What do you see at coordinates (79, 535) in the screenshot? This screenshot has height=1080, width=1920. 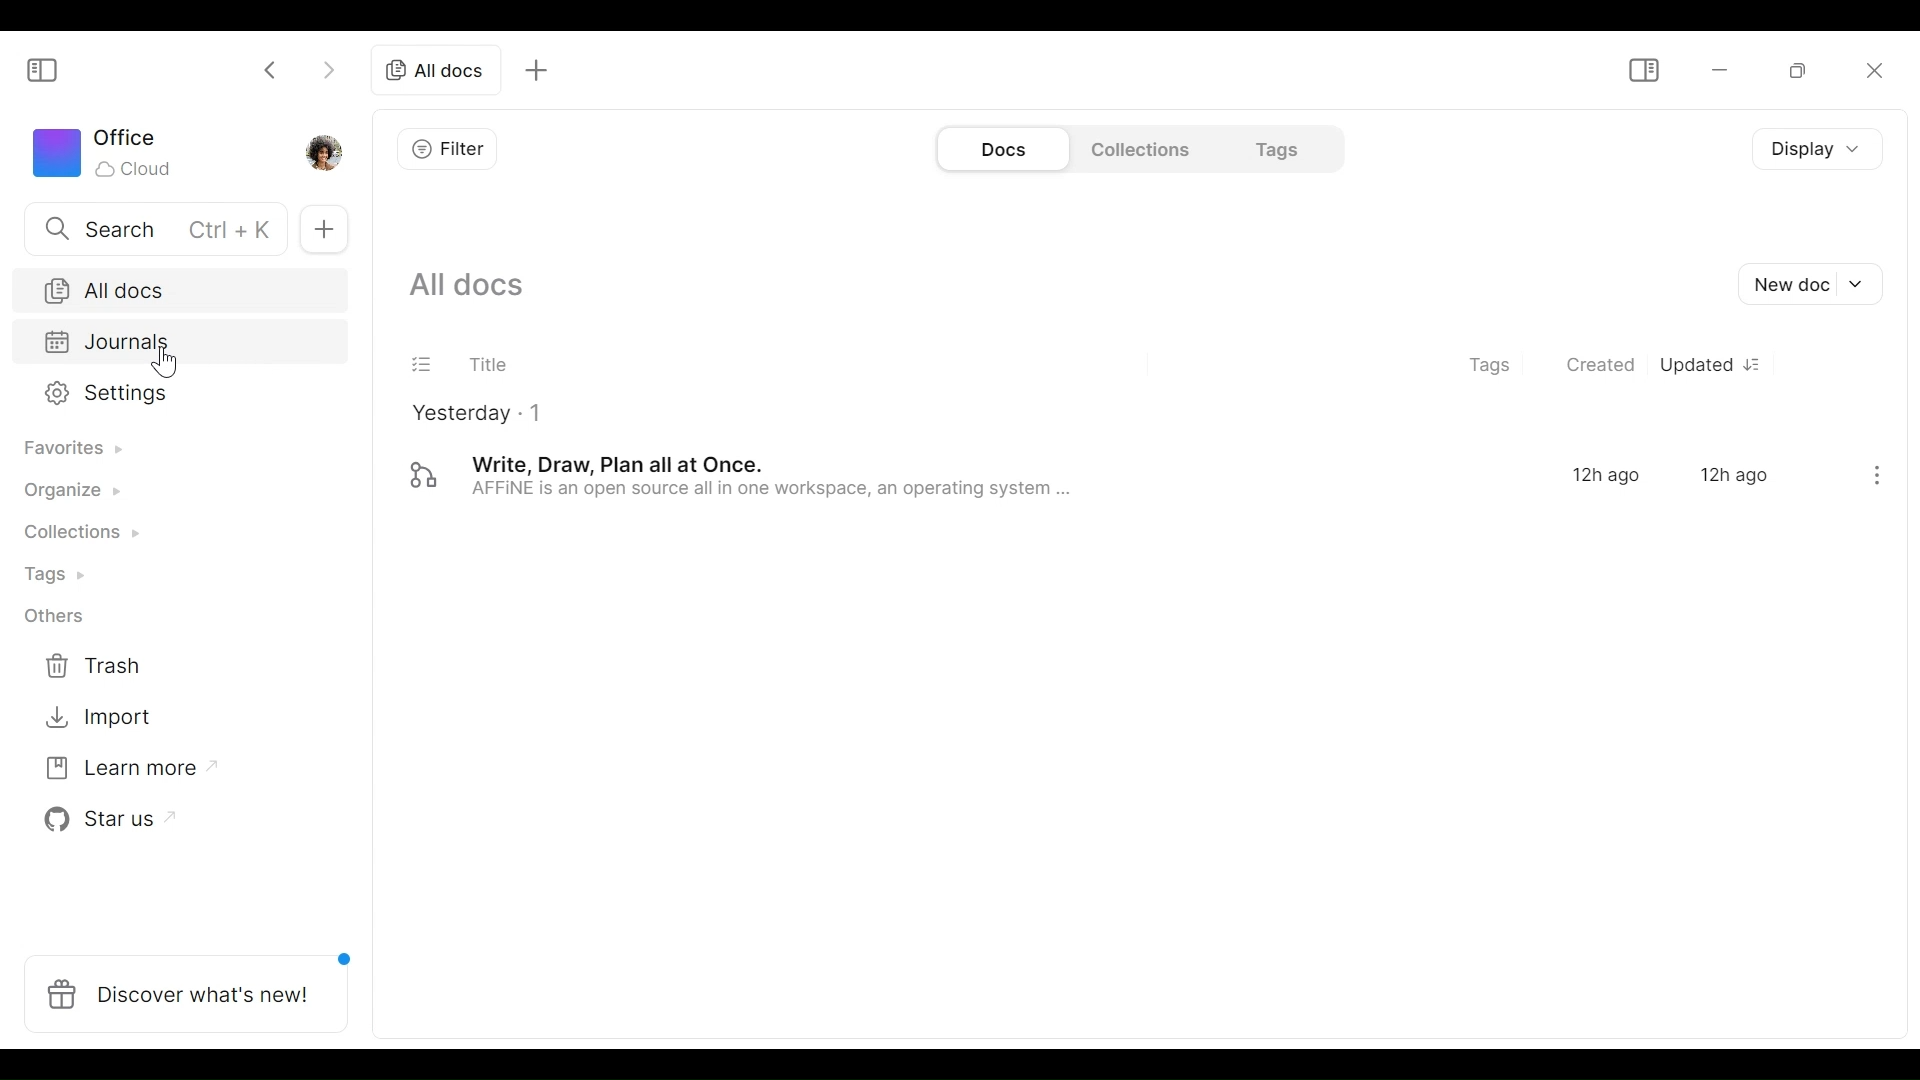 I see `Collections` at bounding box center [79, 535].